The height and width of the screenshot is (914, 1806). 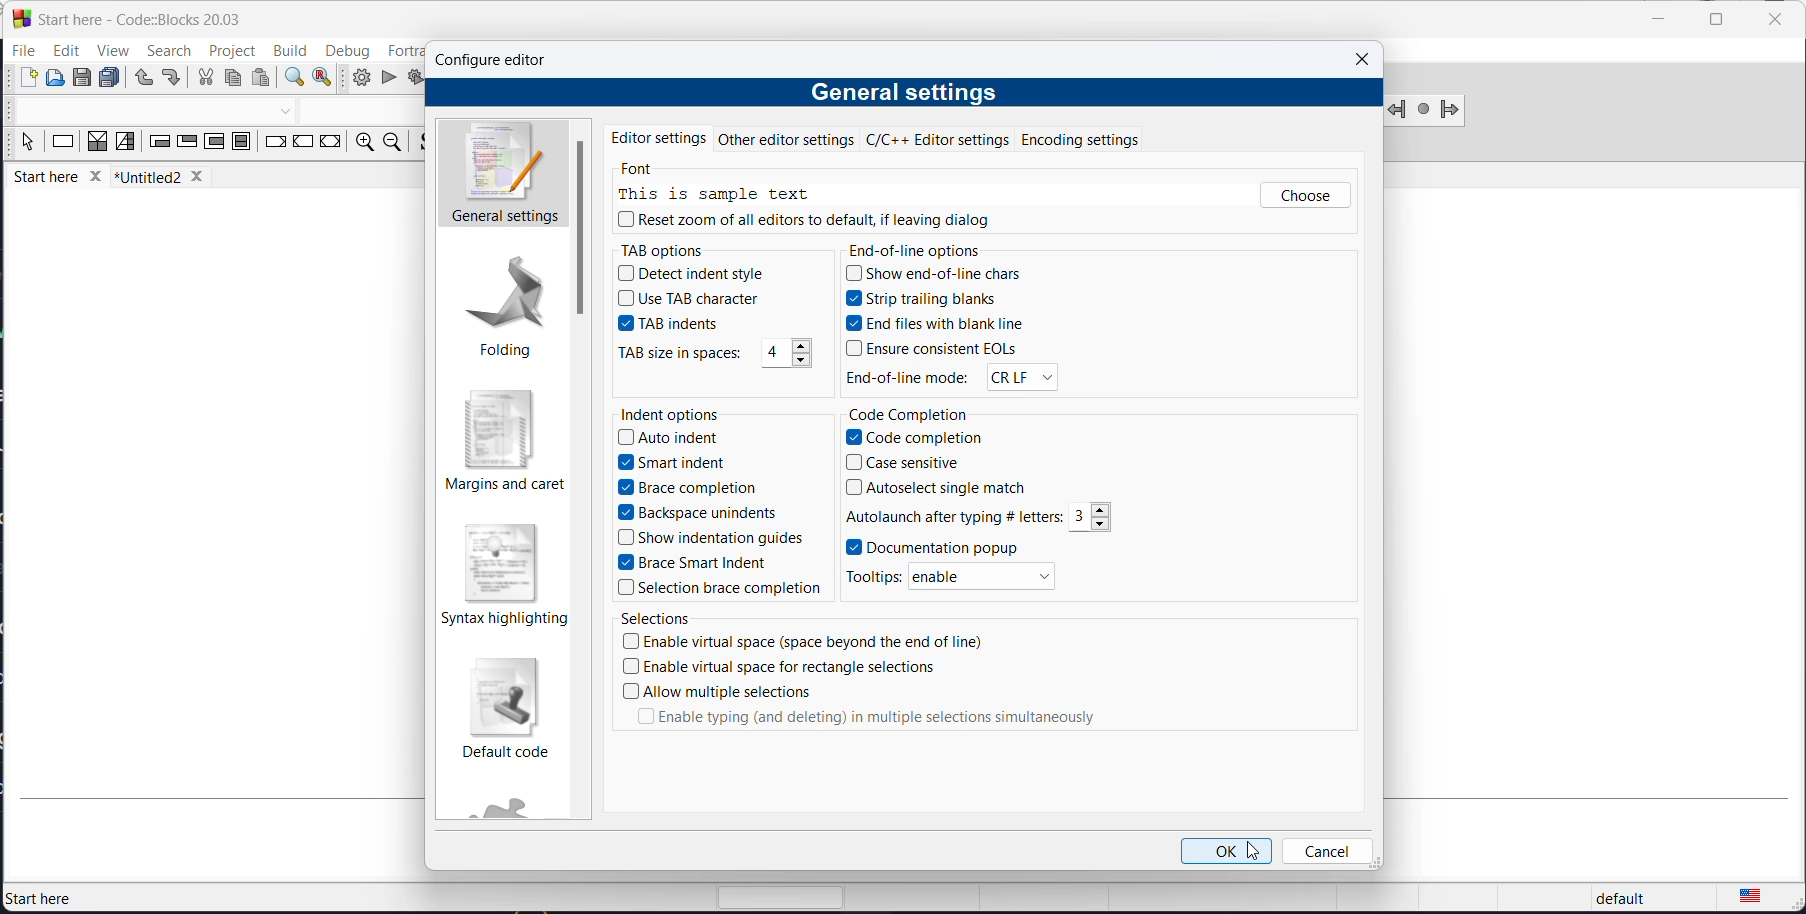 What do you see at coordinates (947, 485) in the screenshot?
I see `autoselect single match` at bounding box center [947, 485].